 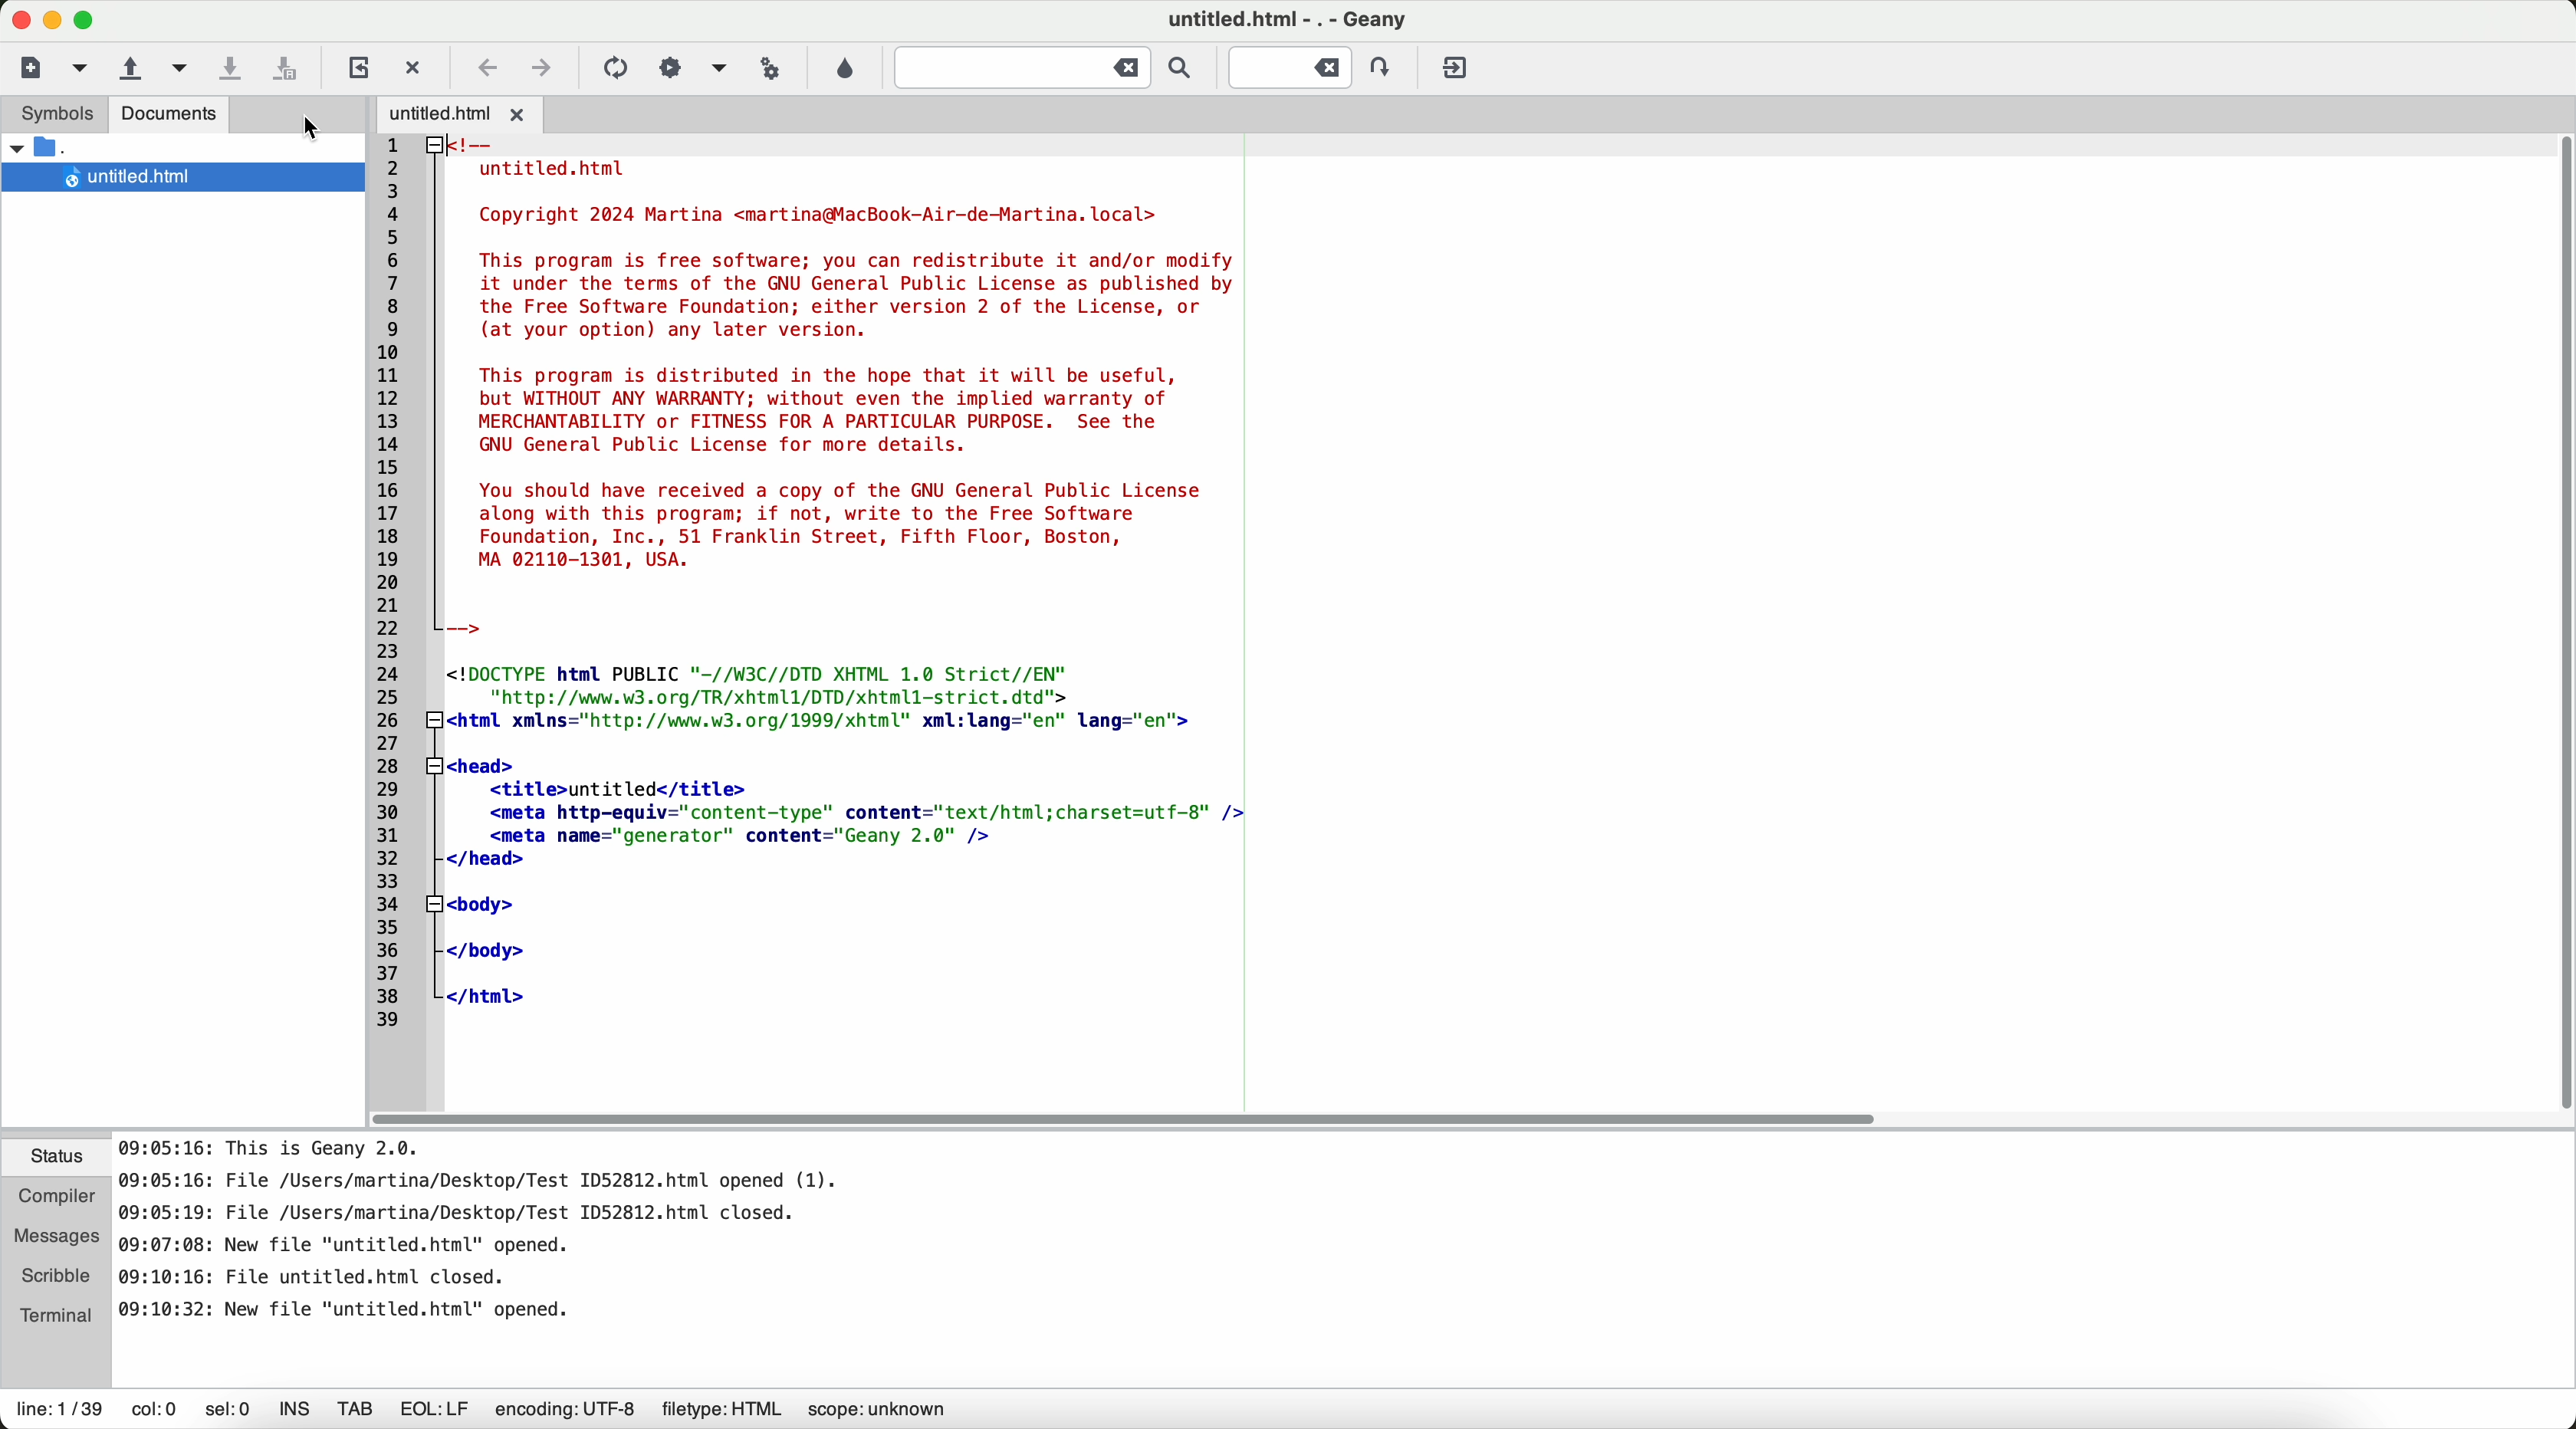 What do you see at coordinates (1317, 68) in the screenshot?
I see `jump to the entered line numbered` at bounding box center [1317, 68].